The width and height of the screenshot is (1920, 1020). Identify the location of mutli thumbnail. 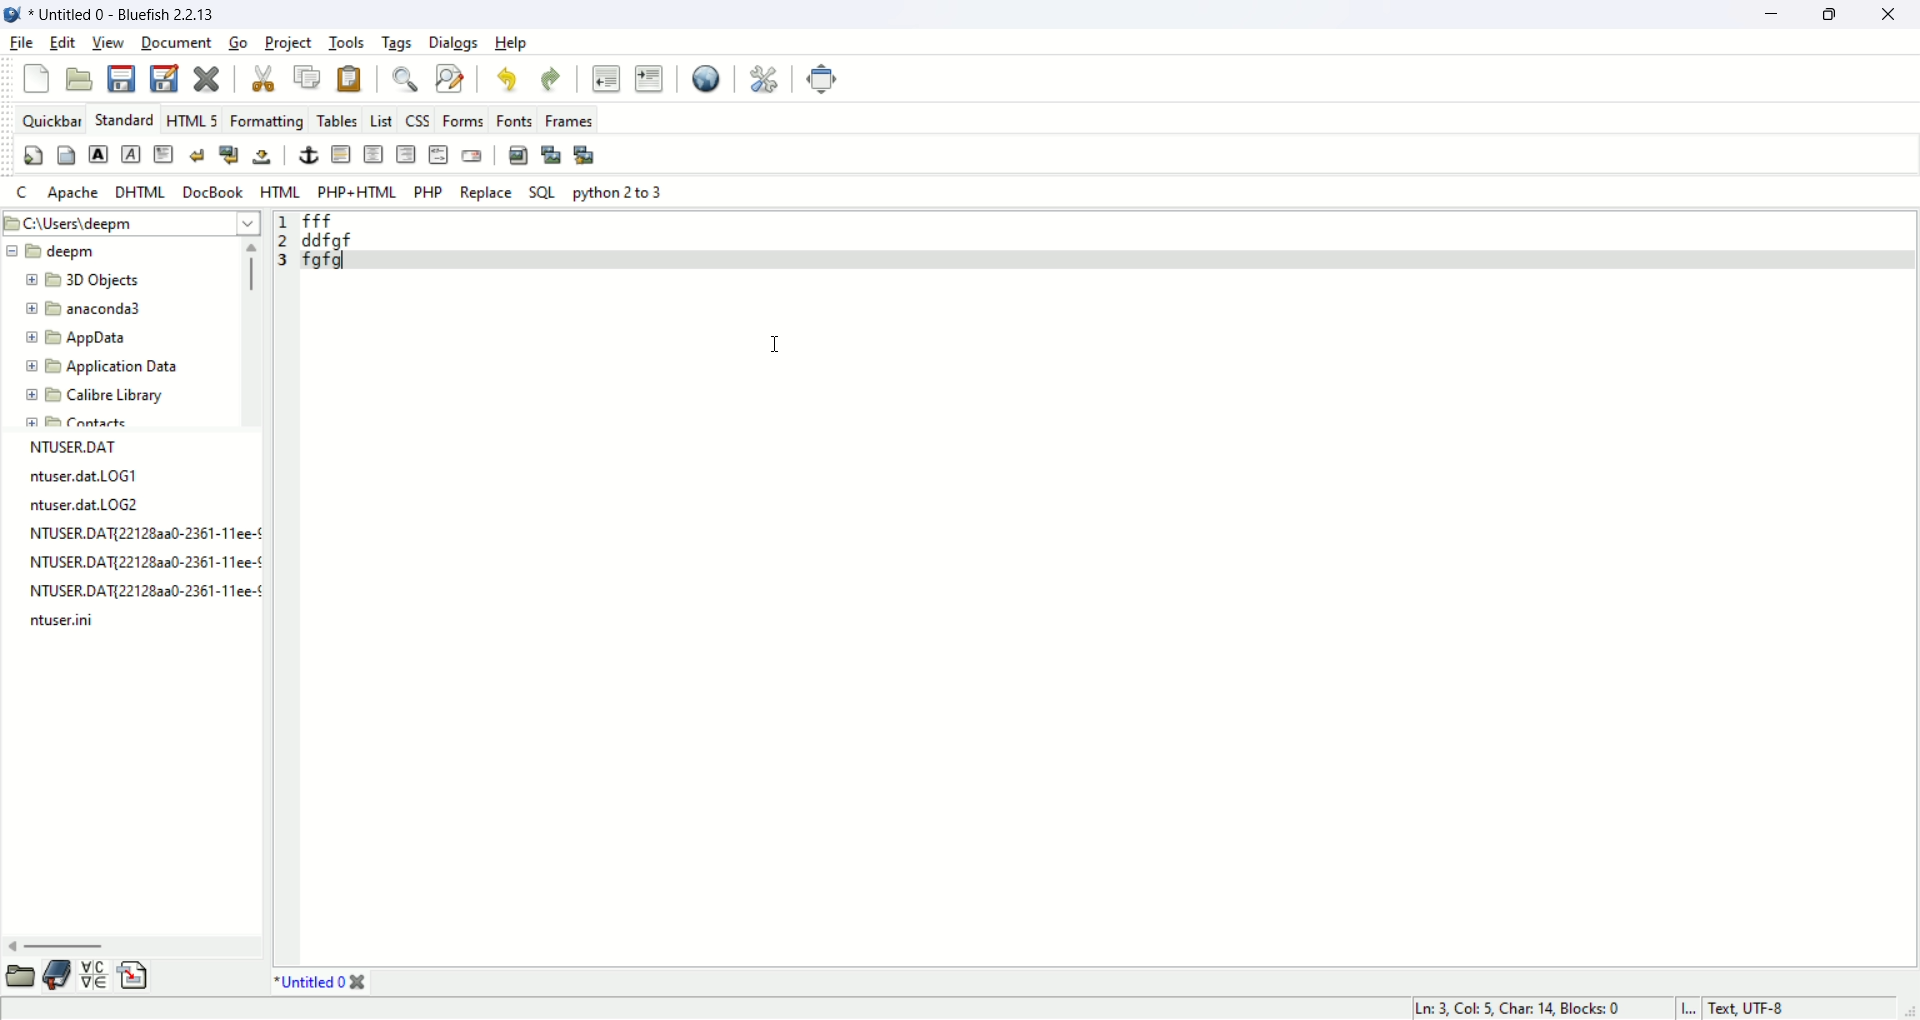
(582, 153).